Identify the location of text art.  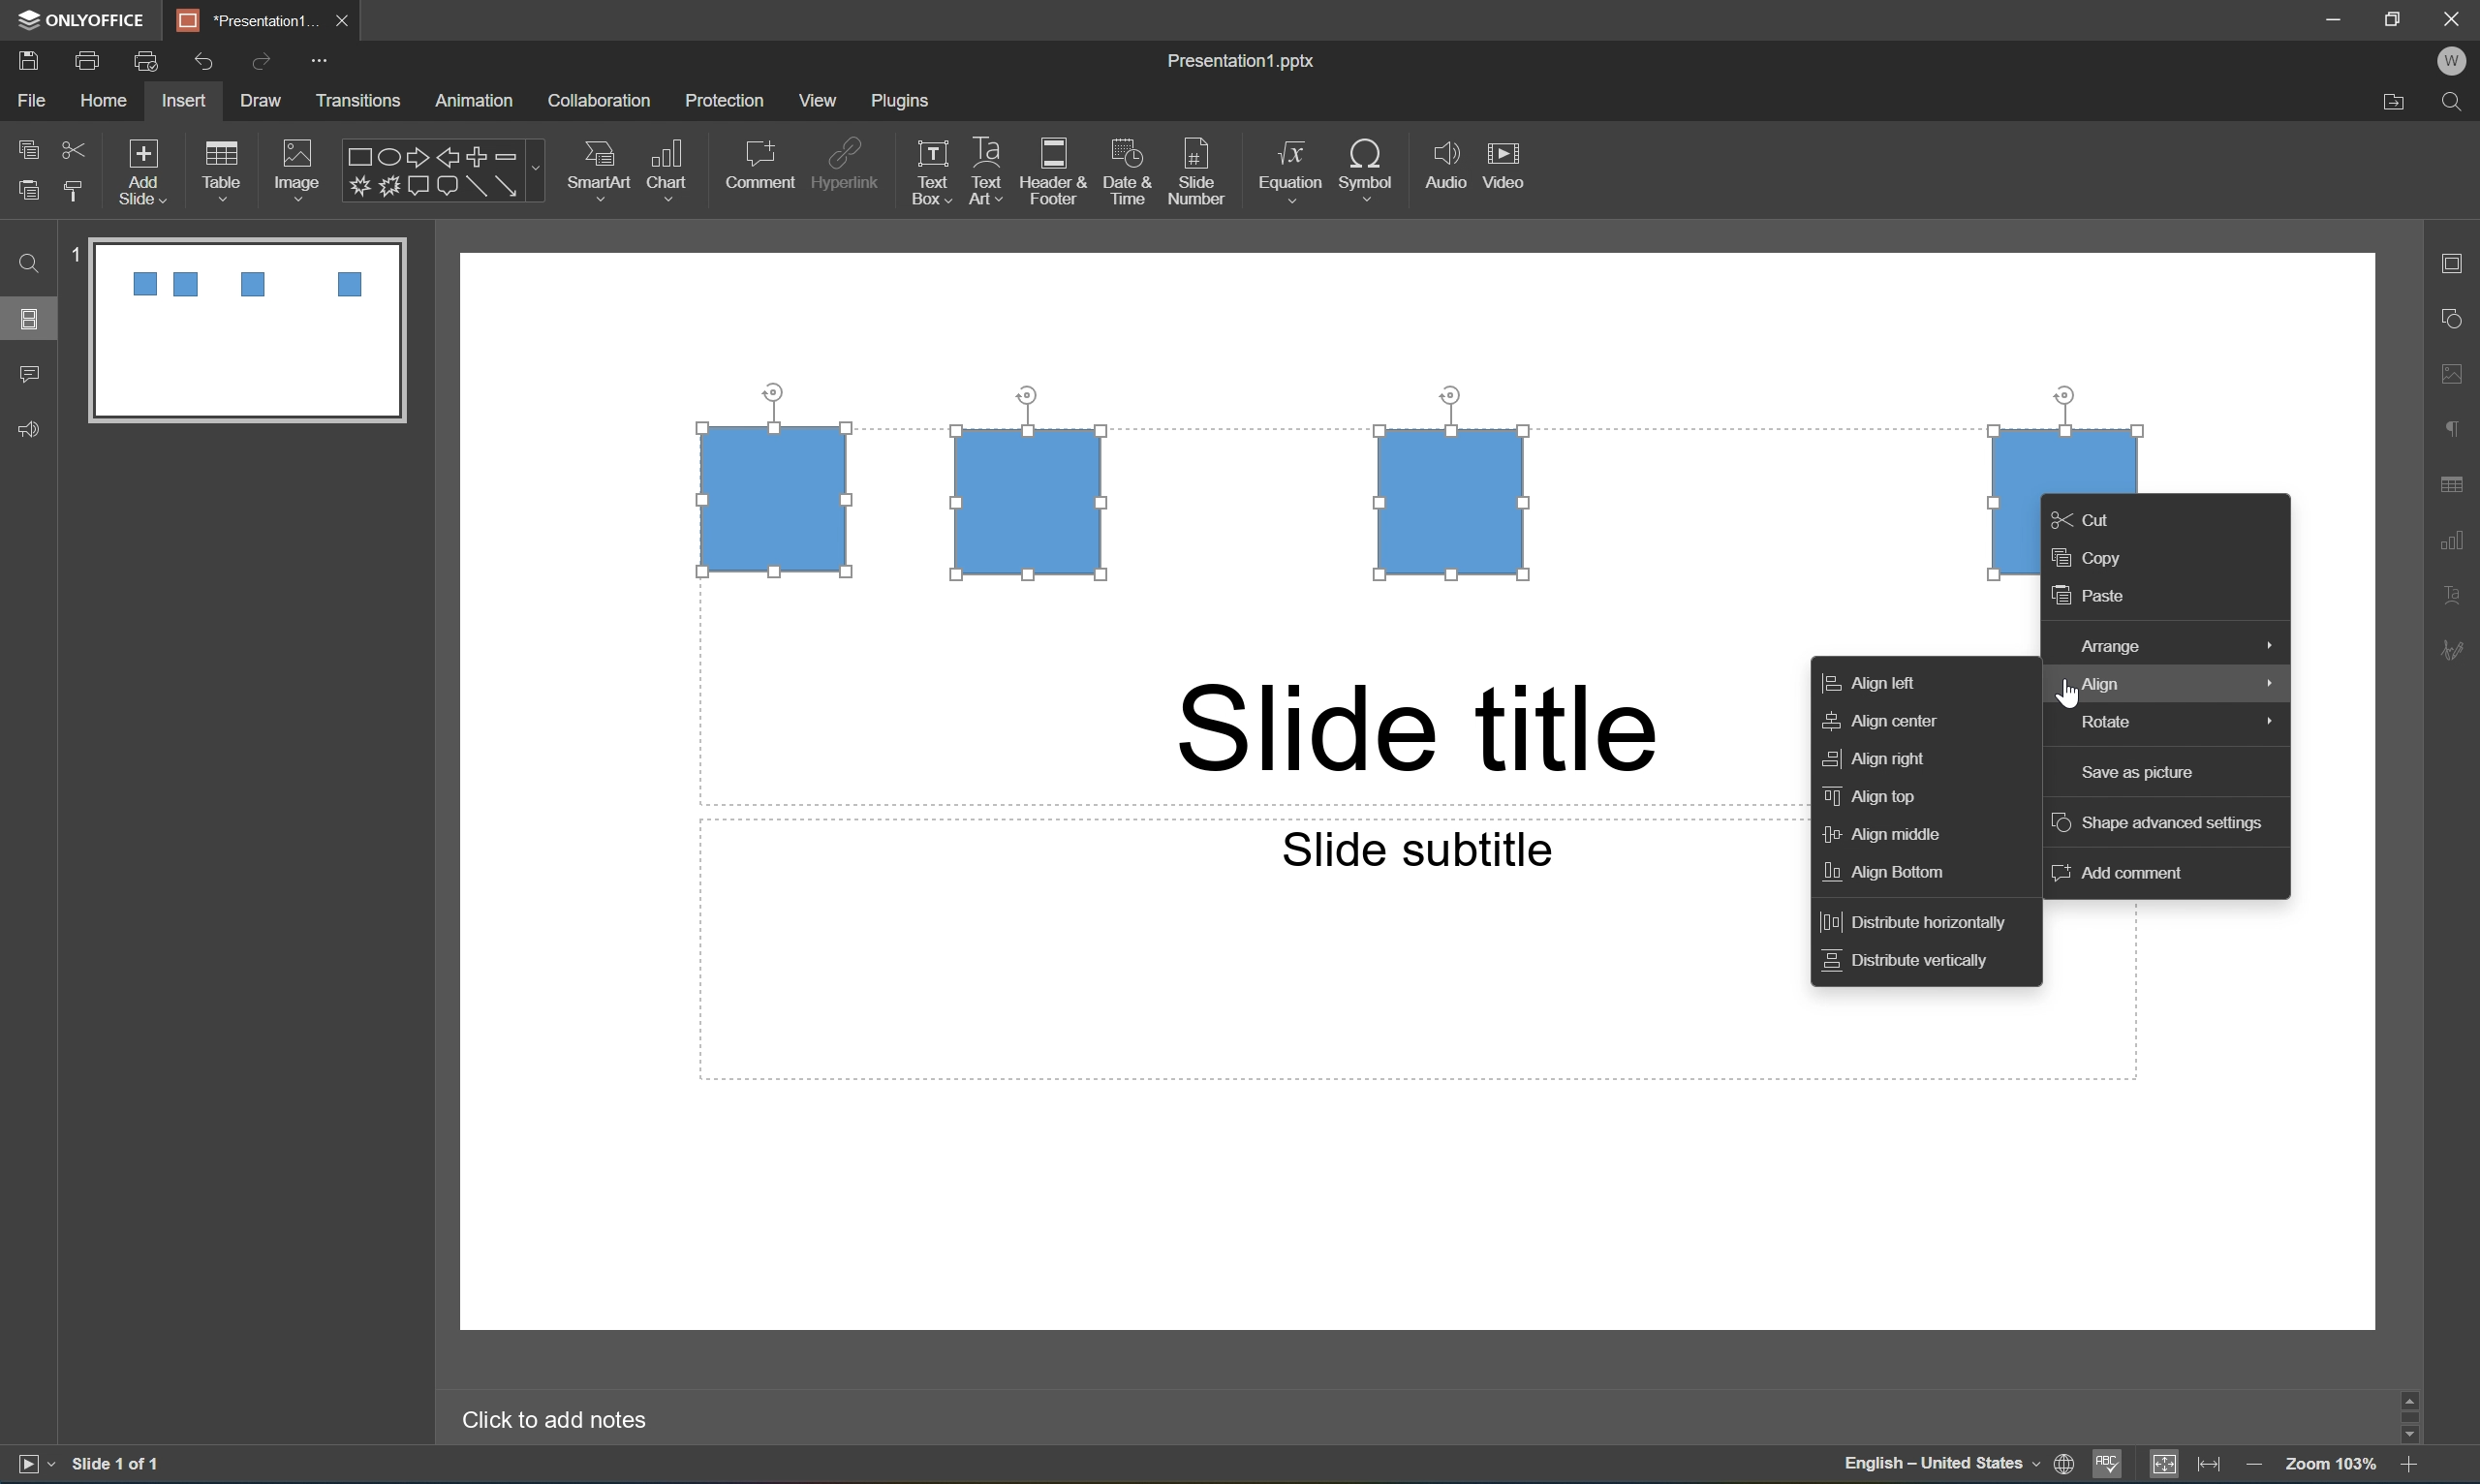
(981, 173).